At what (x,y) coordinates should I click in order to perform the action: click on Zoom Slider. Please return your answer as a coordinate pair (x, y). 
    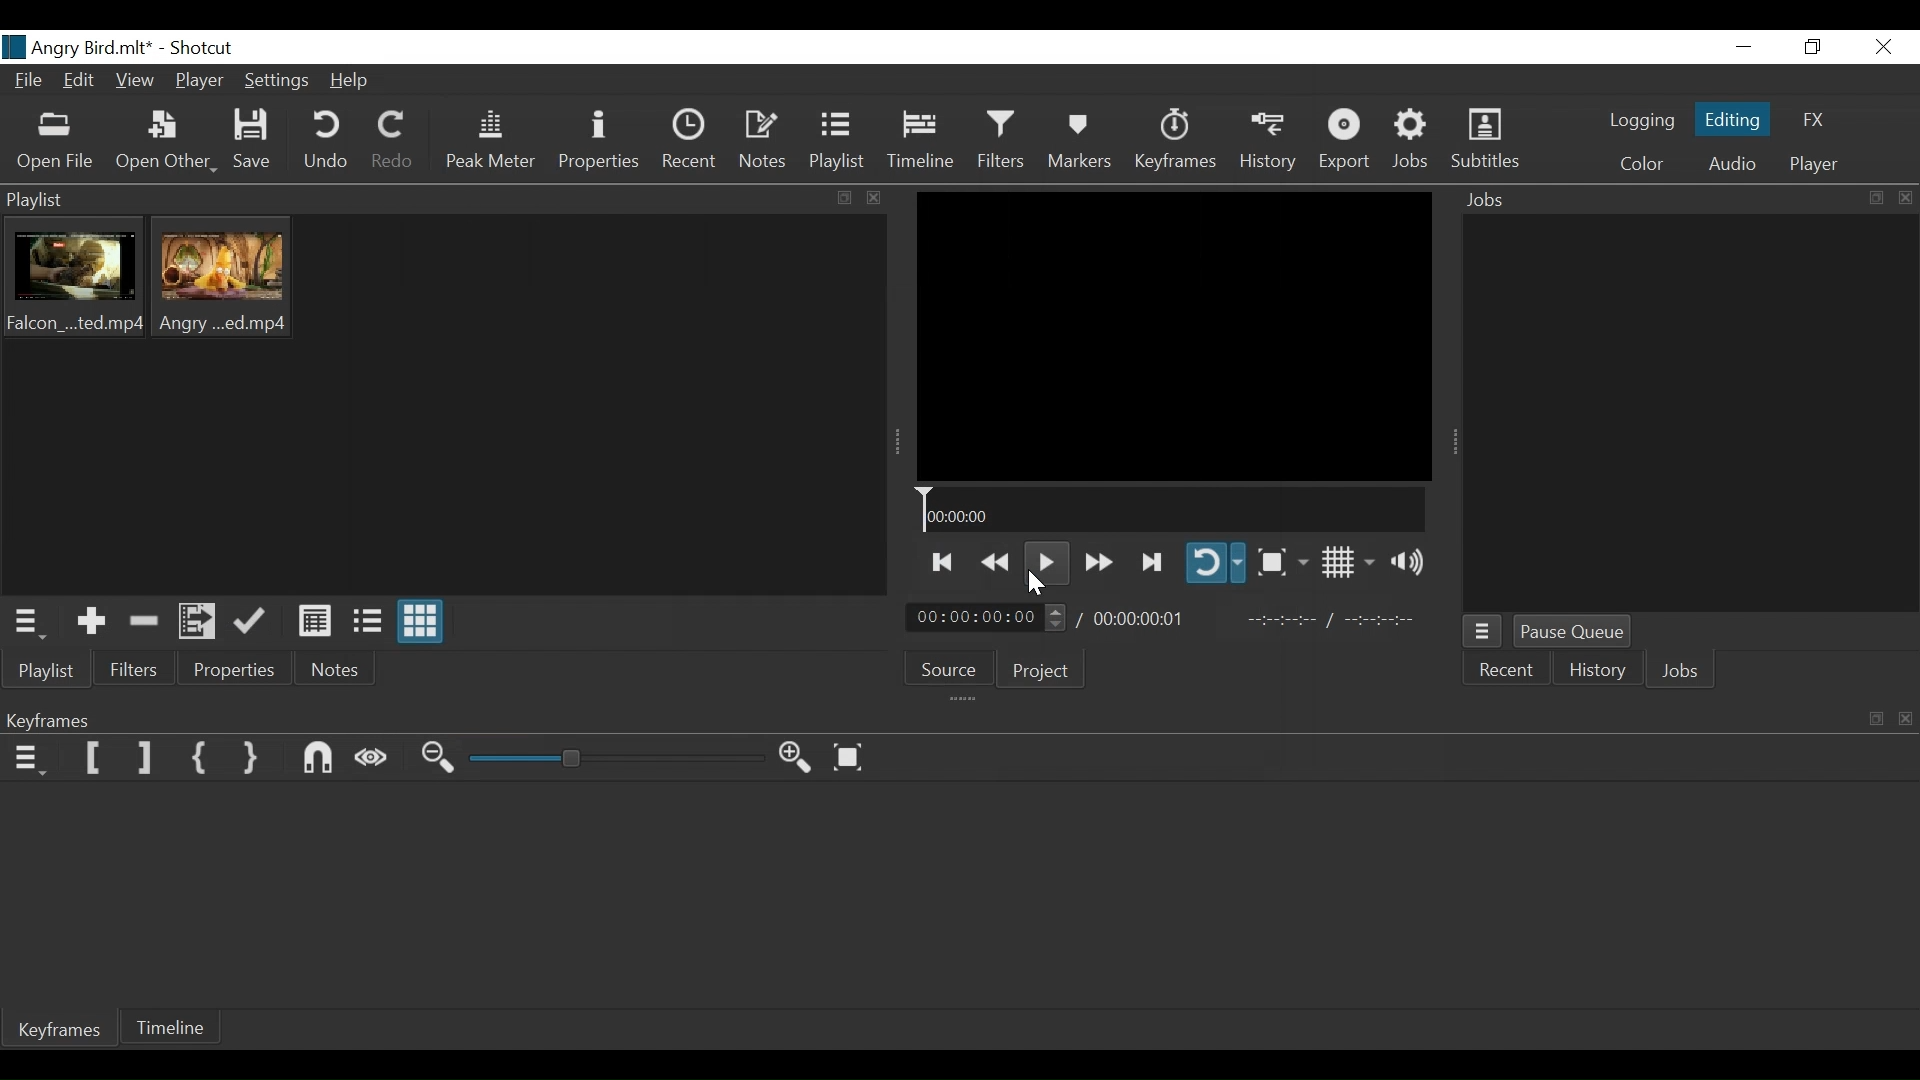
    Looking at the image, I should click on (621, 759).